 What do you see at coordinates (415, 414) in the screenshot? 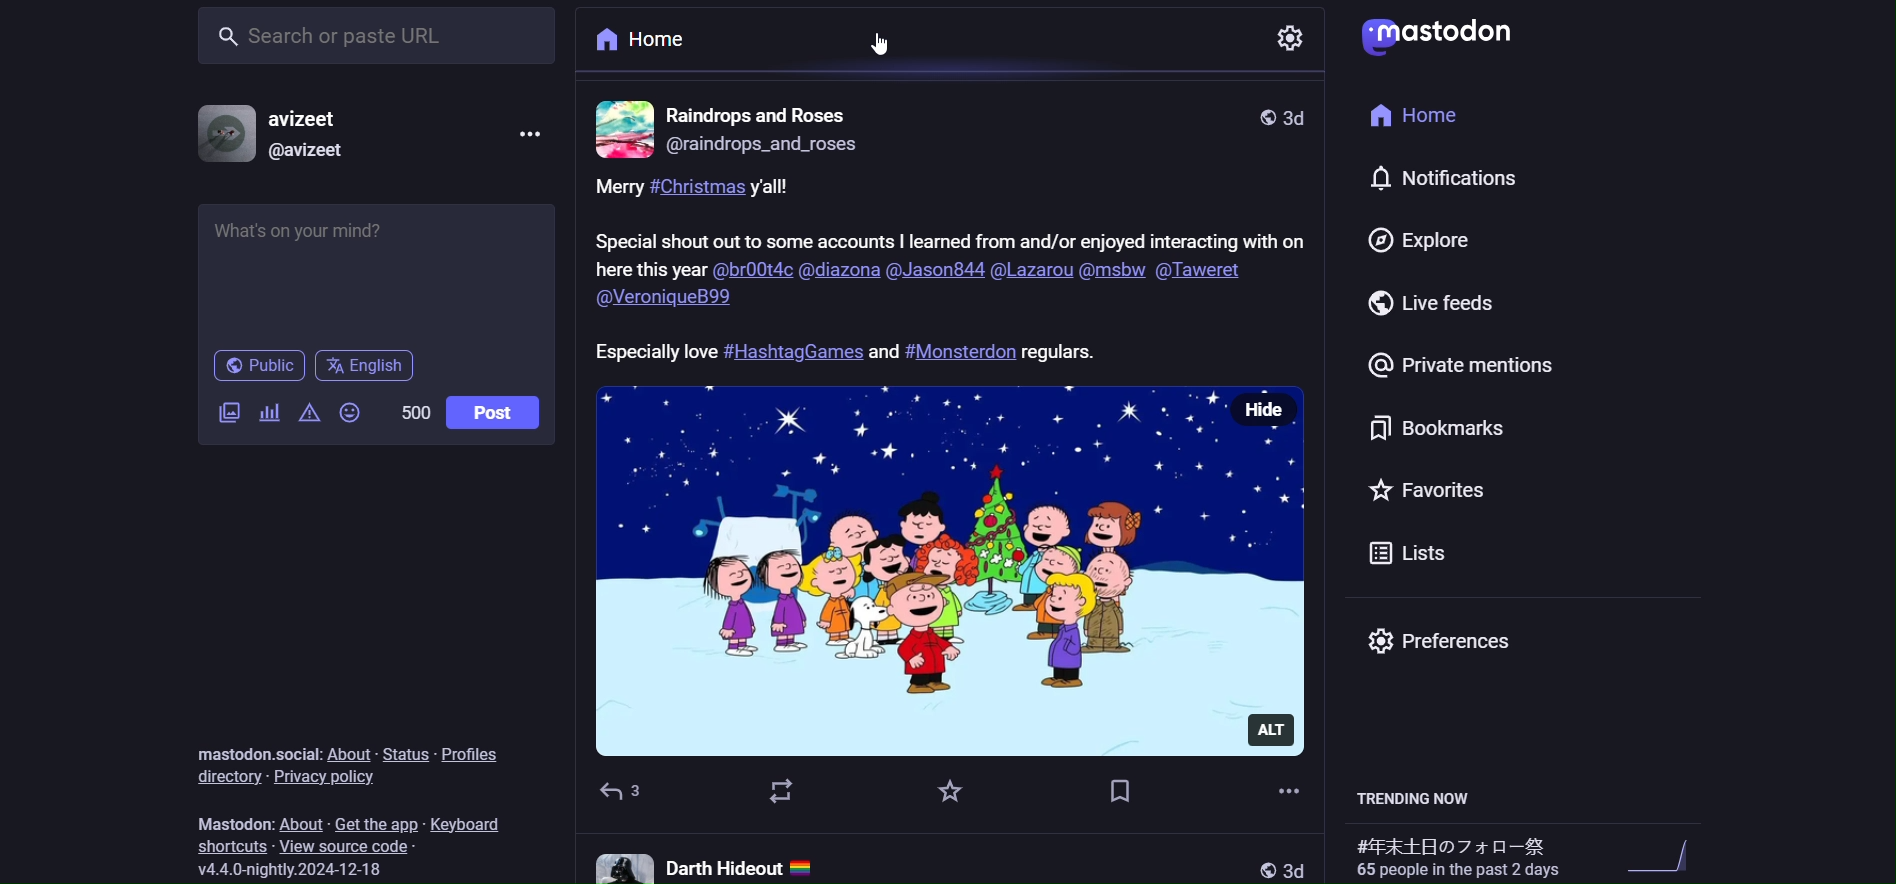
I see `word limit` at bounding box center [415, 414].